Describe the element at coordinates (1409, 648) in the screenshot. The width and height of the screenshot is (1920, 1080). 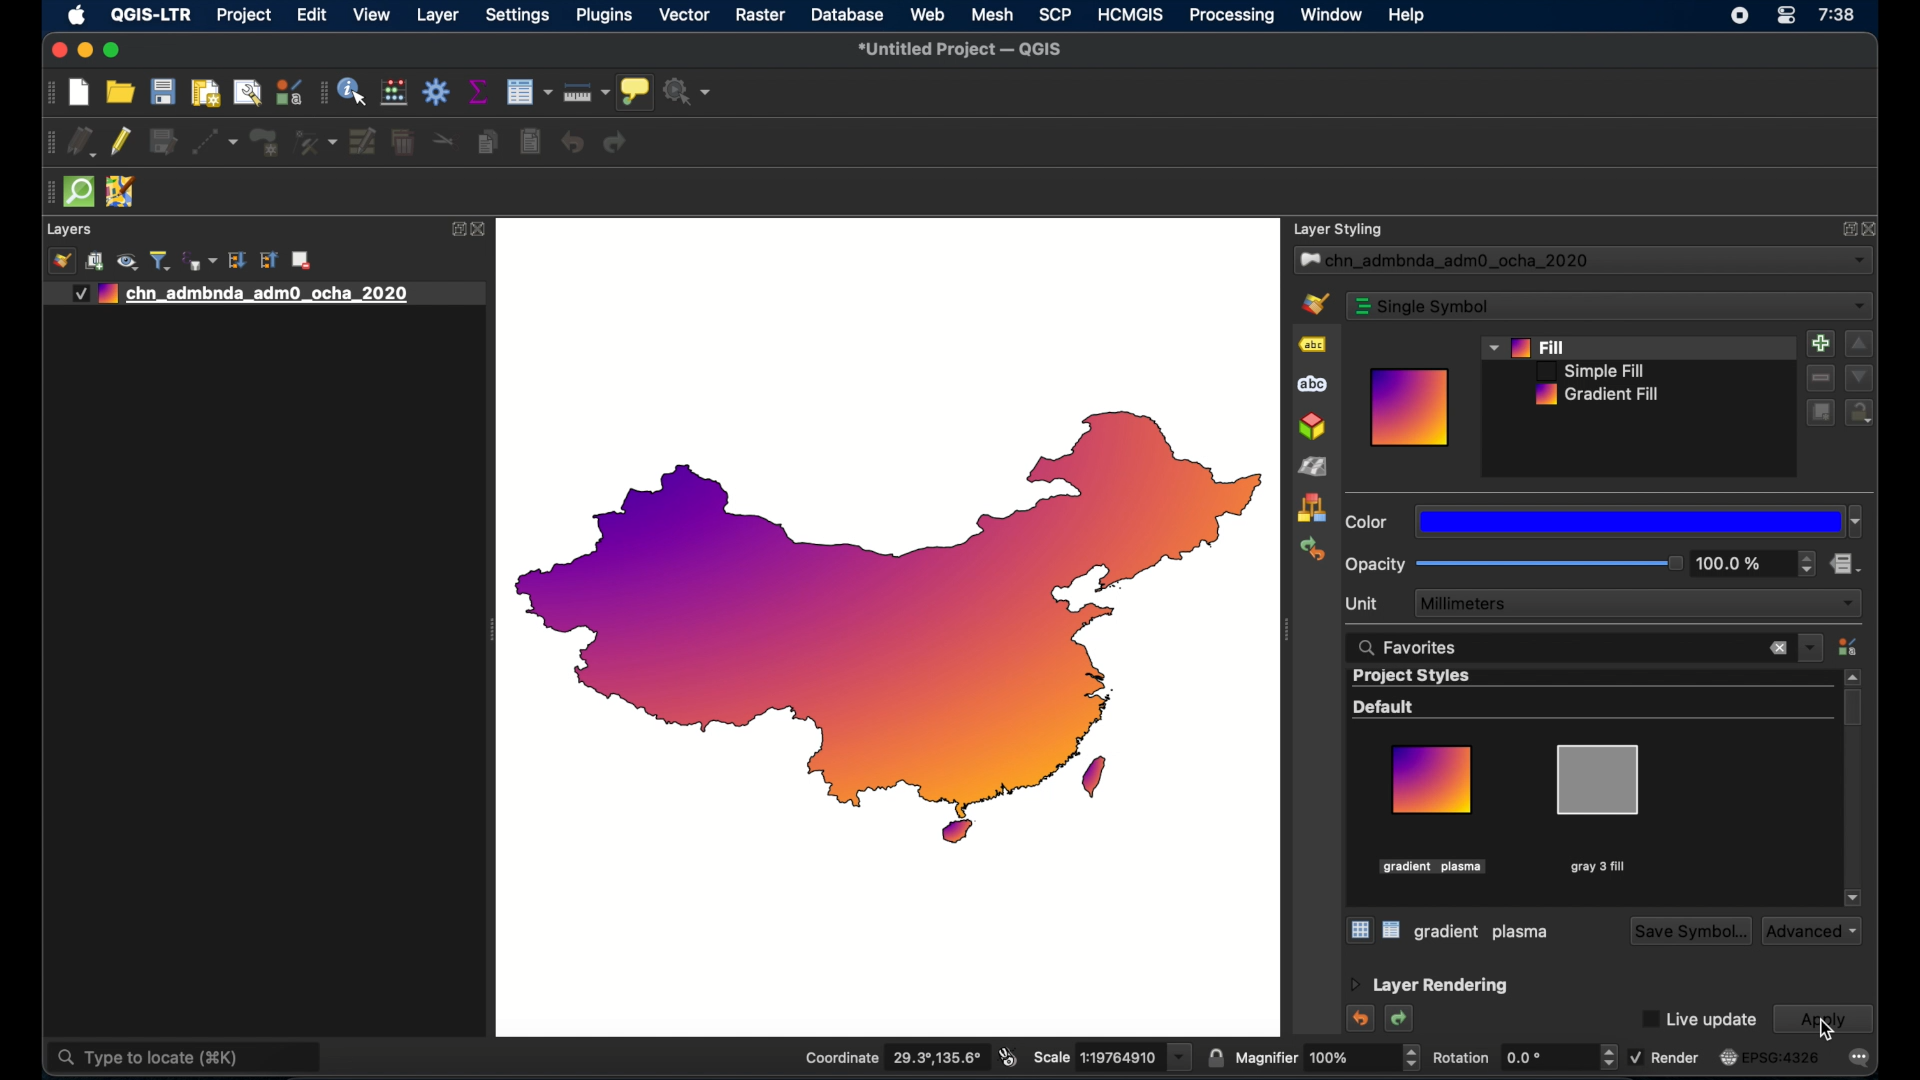
I see `favorites` at that location.